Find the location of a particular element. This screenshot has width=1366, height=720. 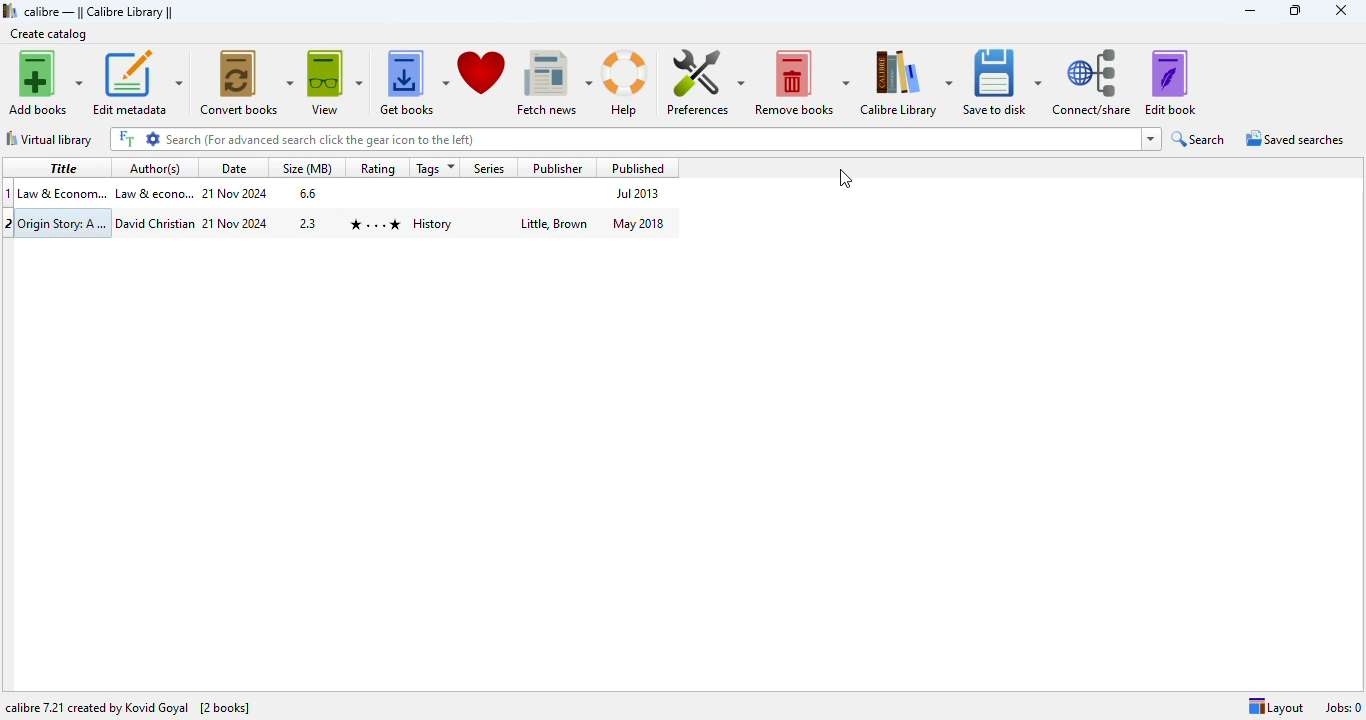

published is located at coordinates (641, 165).